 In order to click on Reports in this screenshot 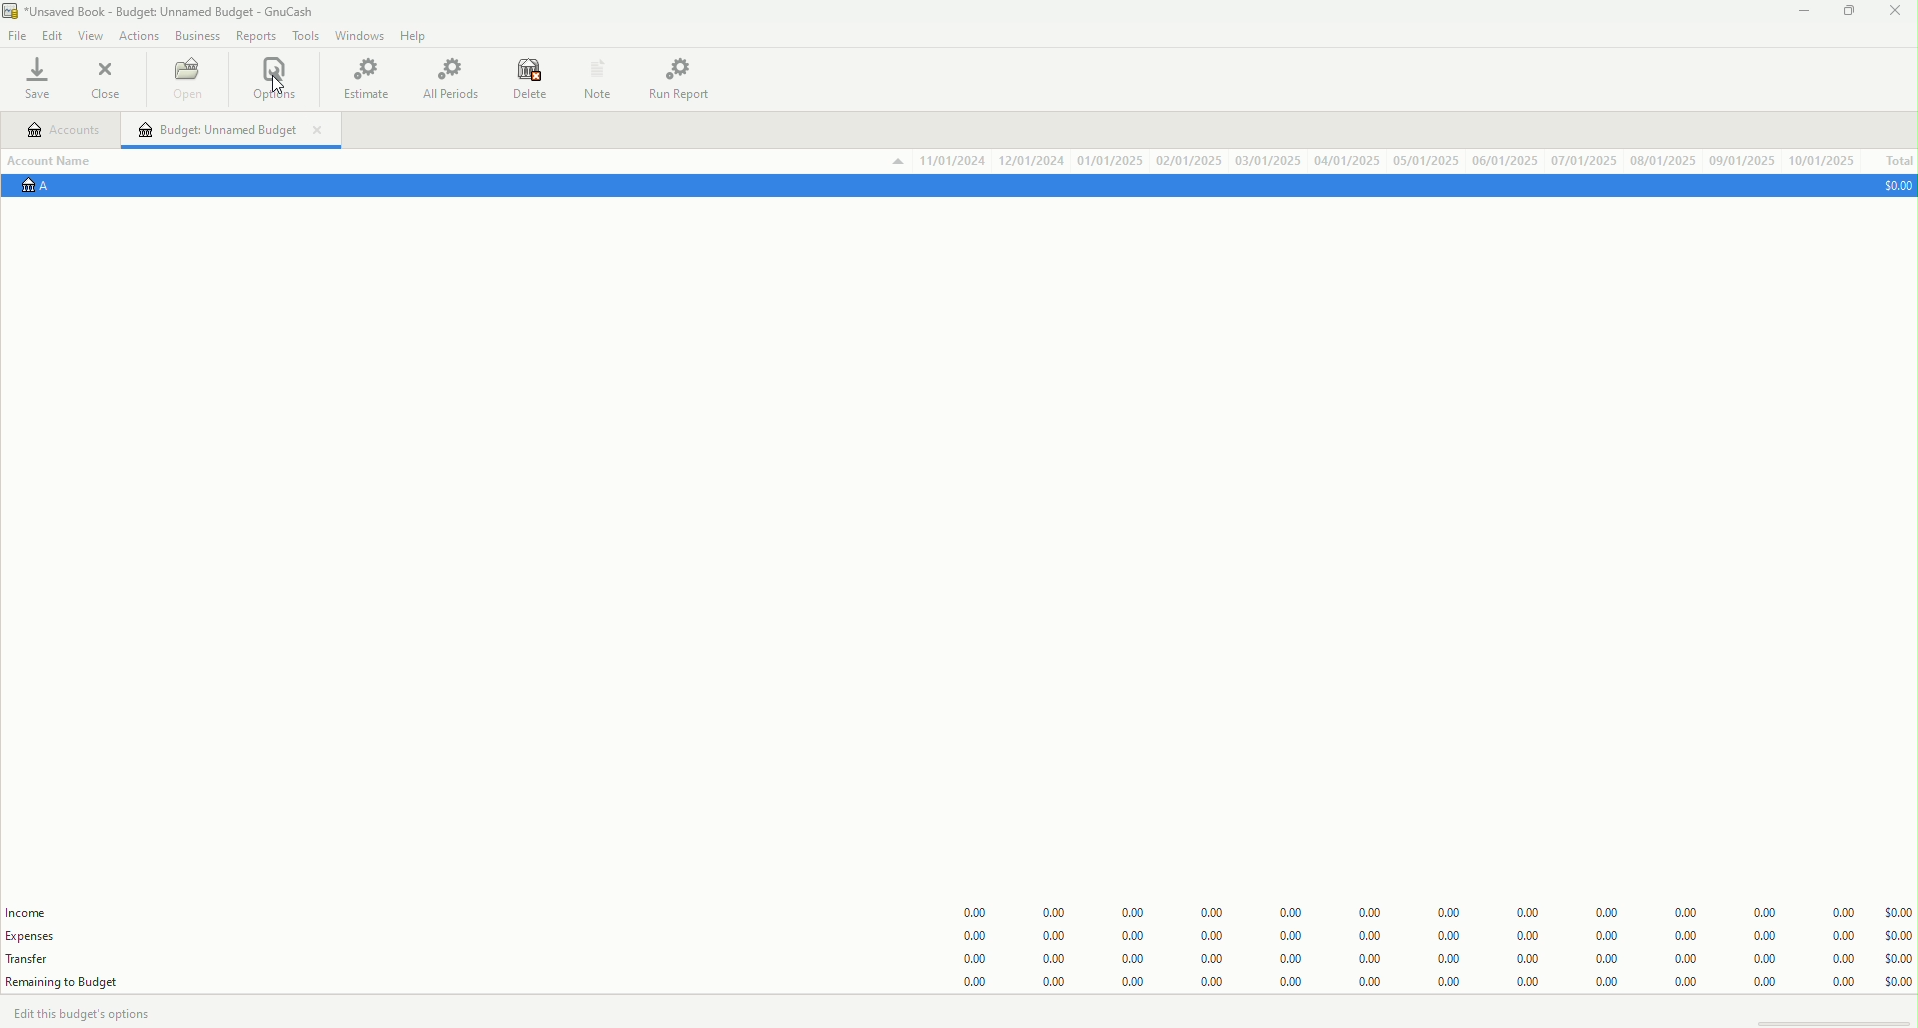, I will do `click(256, 37)`.